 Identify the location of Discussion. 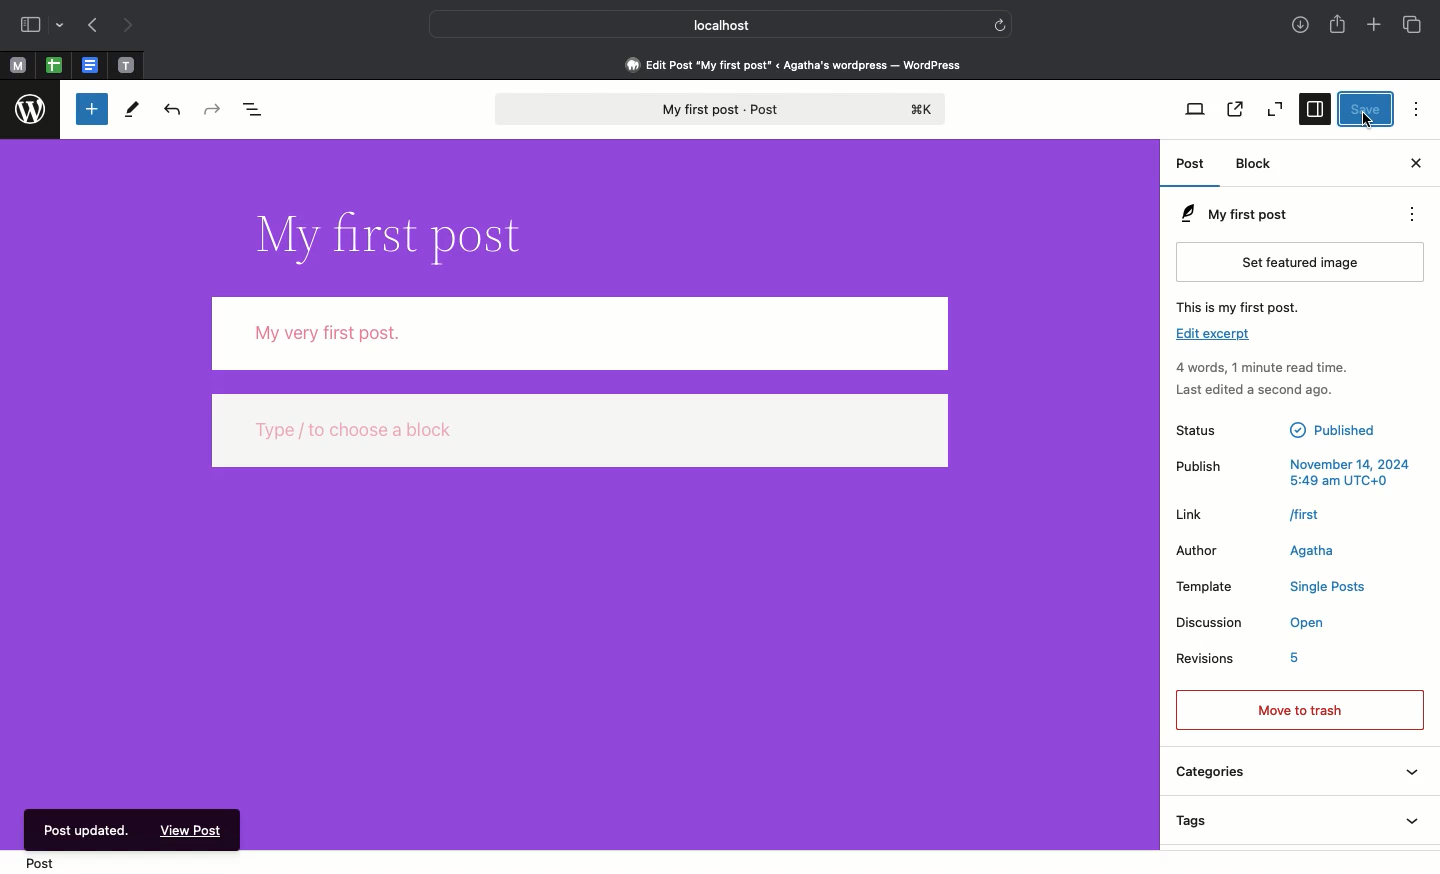
(1252, 622).